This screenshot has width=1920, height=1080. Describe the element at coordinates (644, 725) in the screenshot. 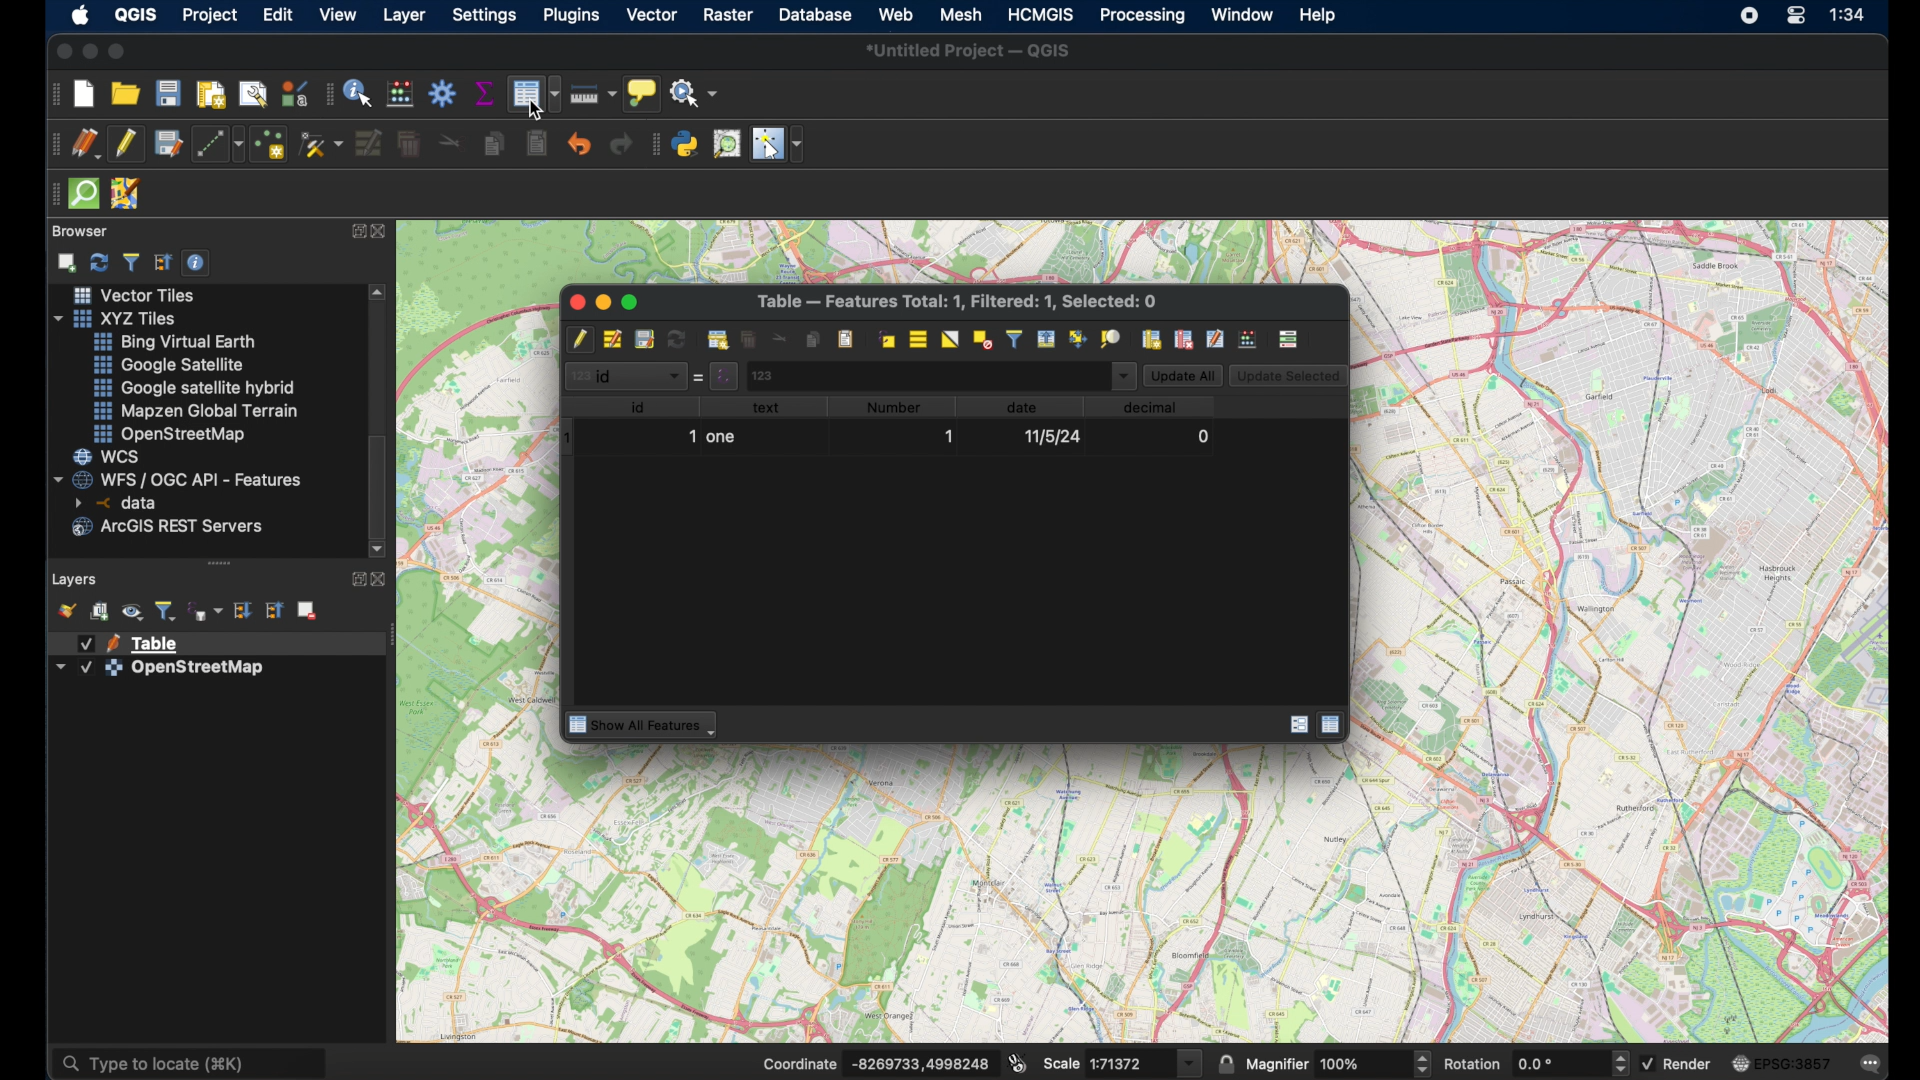

I see `show all features` at that location.